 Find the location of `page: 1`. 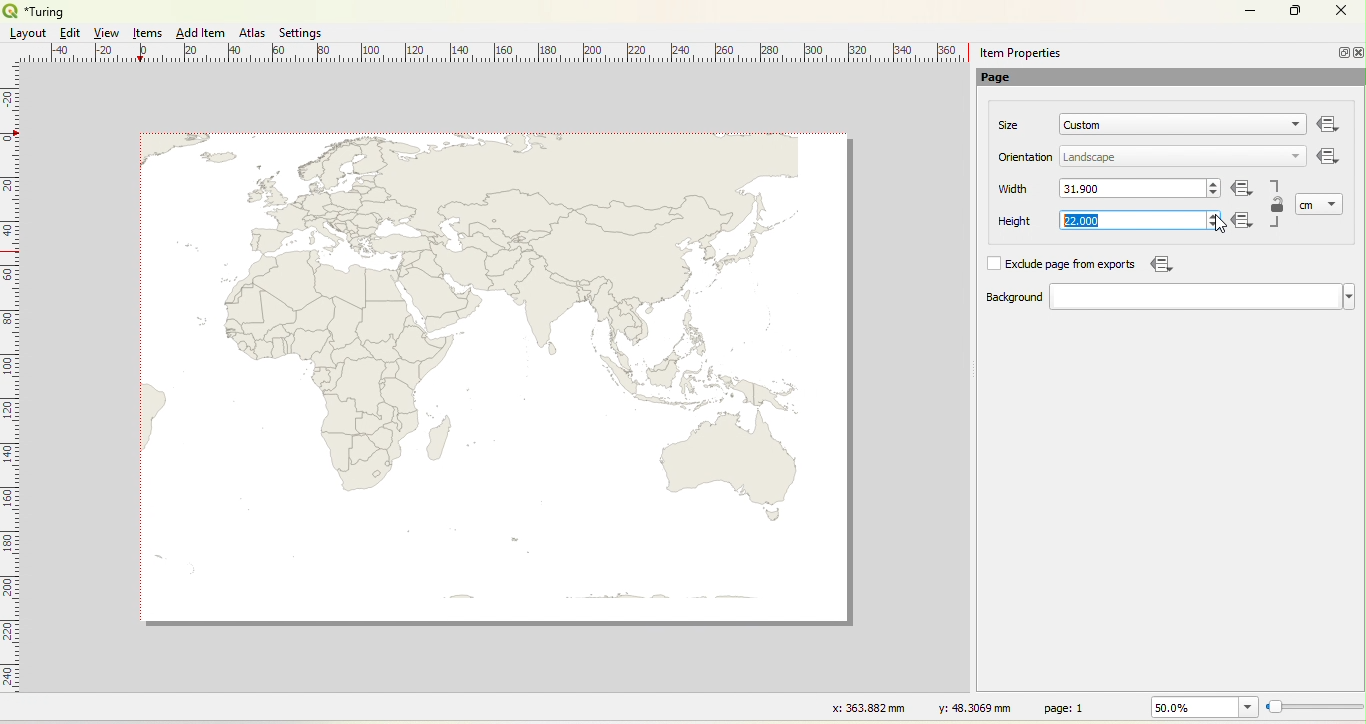

page: 1 is located at coordinates (1067, 707).